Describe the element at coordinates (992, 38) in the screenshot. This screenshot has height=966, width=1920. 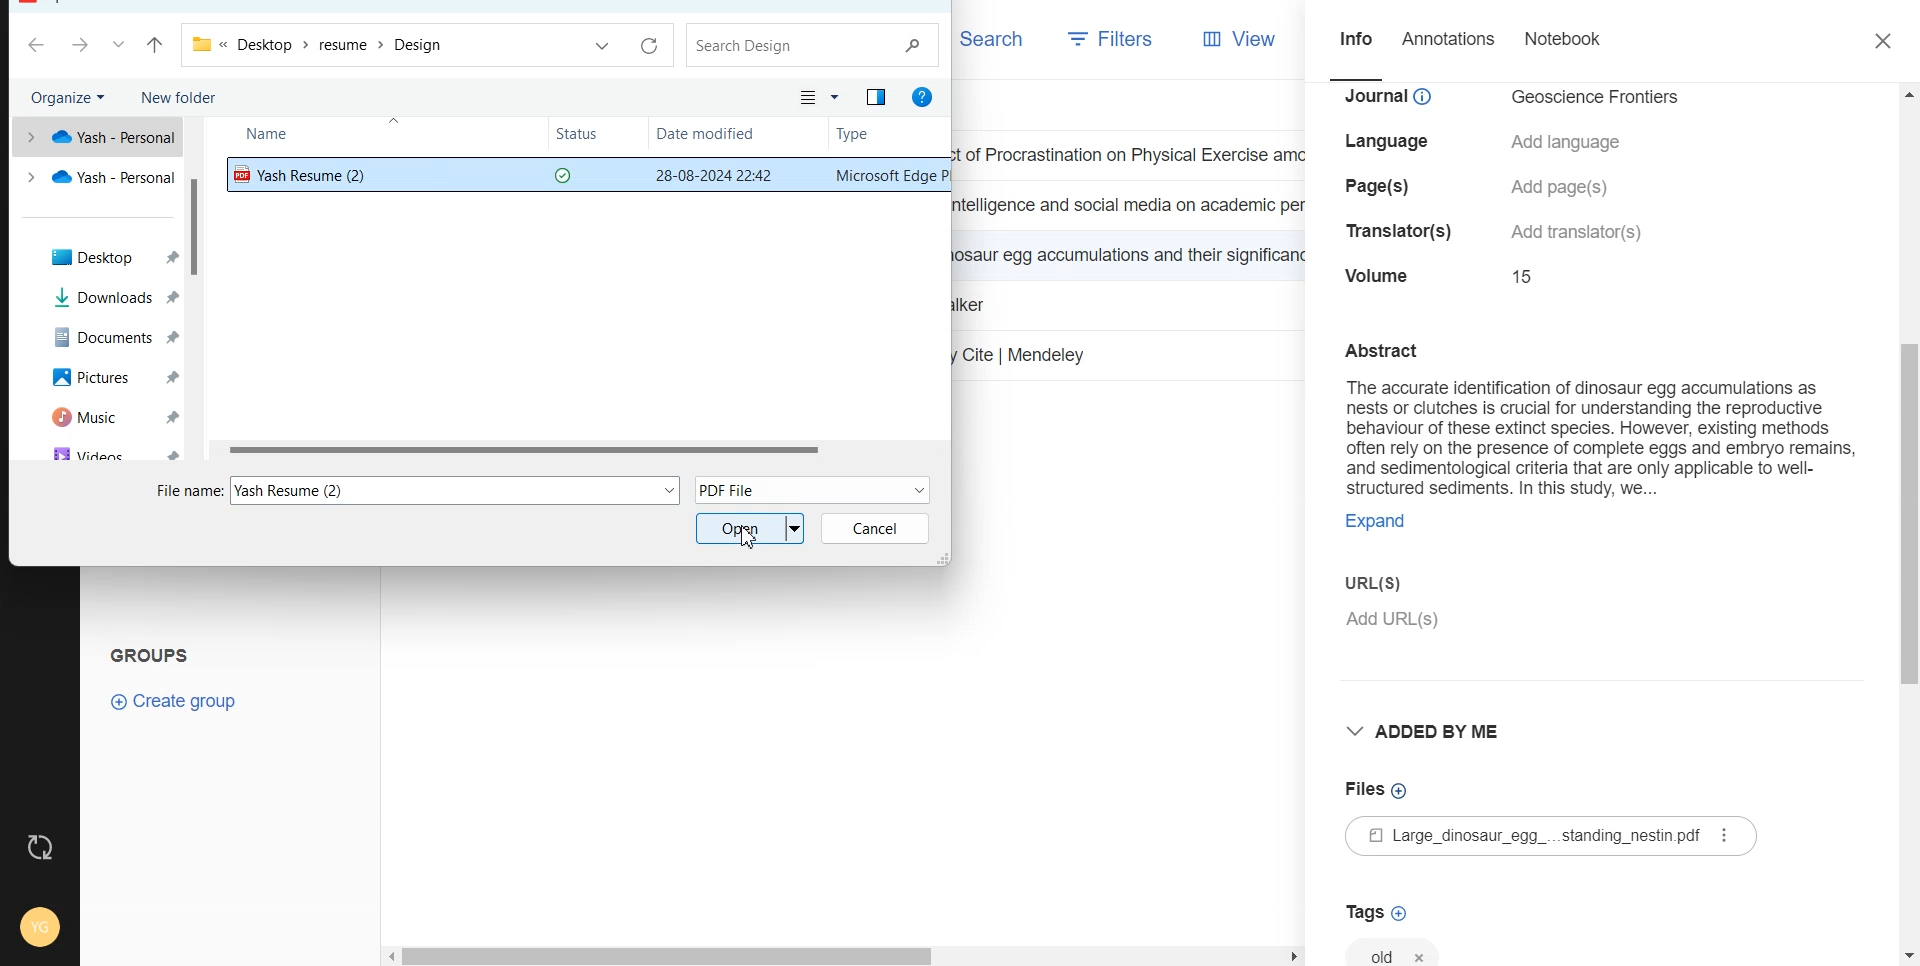
I see `Search ` at that location.